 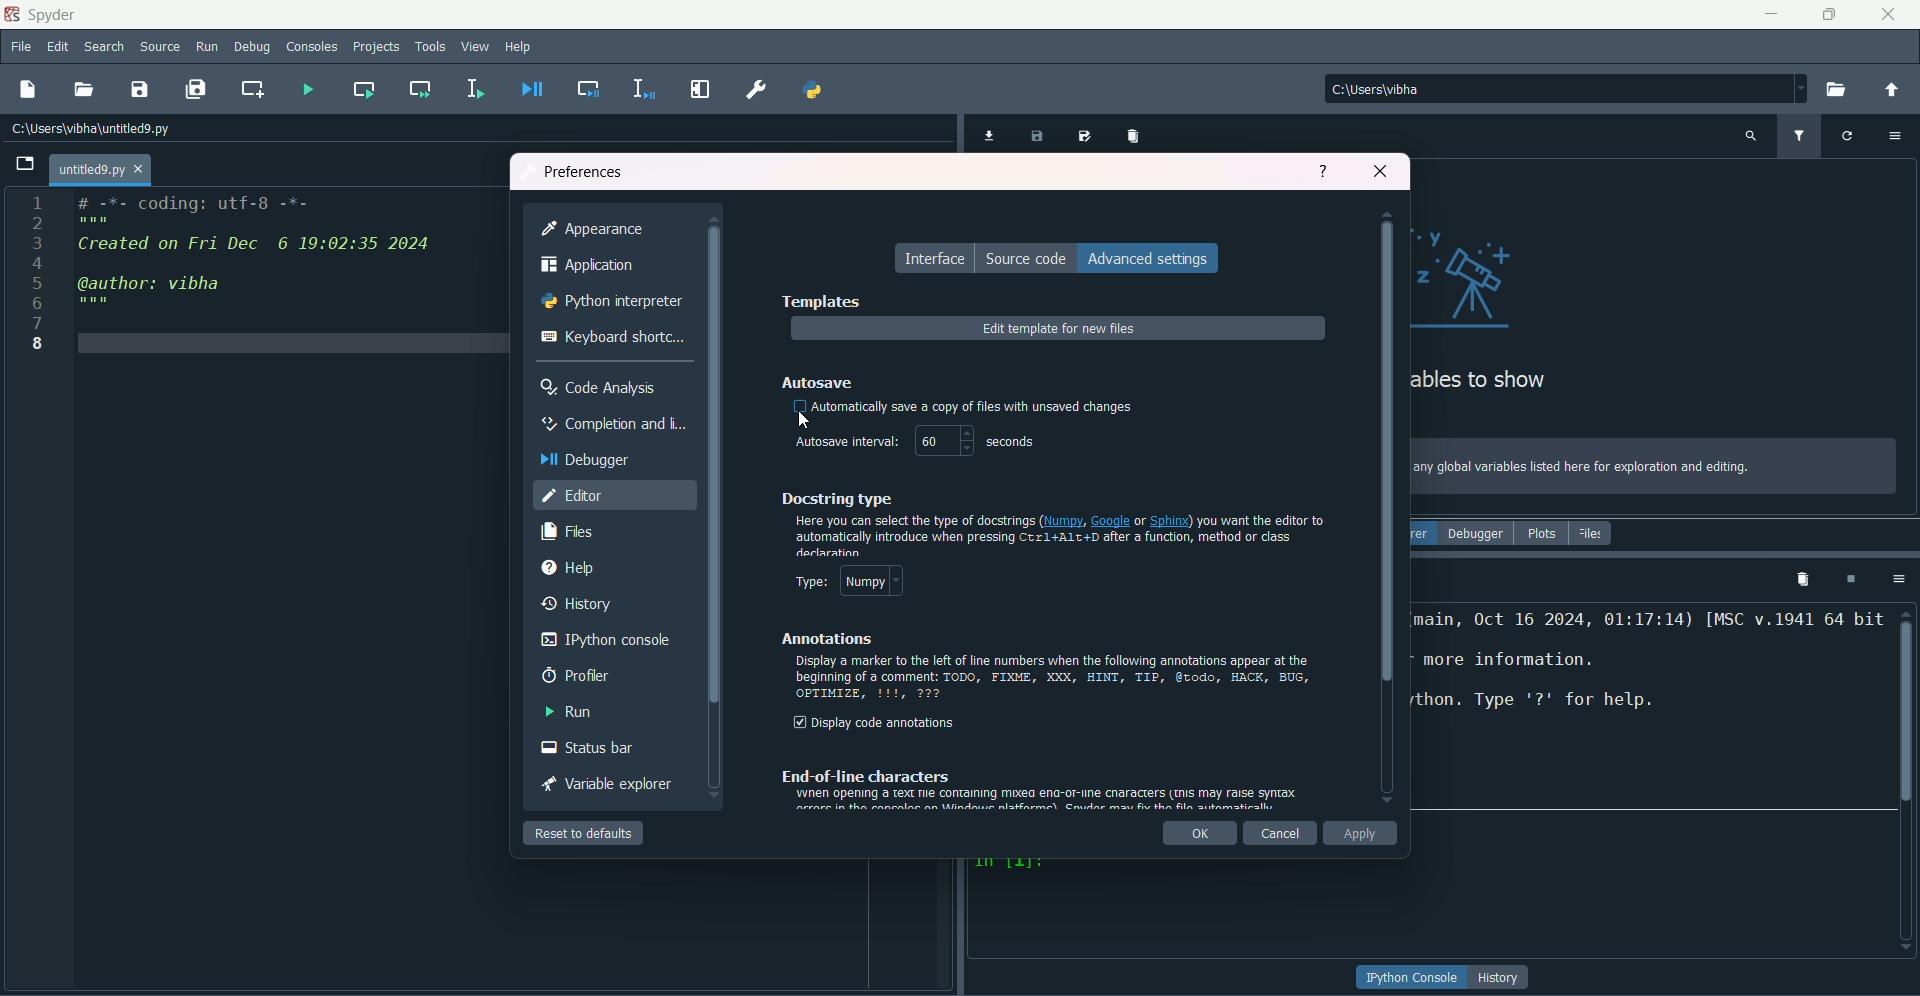 What do you see at coordinates (104, 49) in the screenshot?
I see `search` at bounding box center [104, 49].